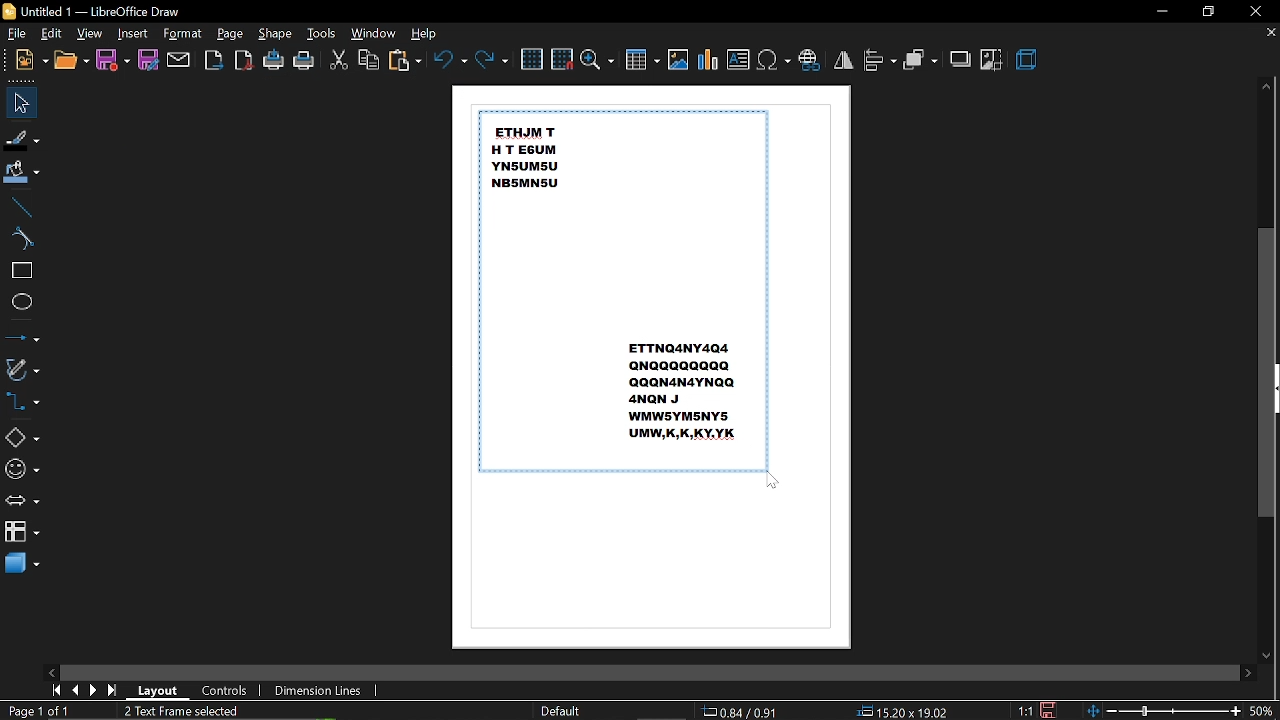  What do you see at coordinates (1266, 88) in the screenshot?
I see `Move up` at bounding box center [1266, 88].